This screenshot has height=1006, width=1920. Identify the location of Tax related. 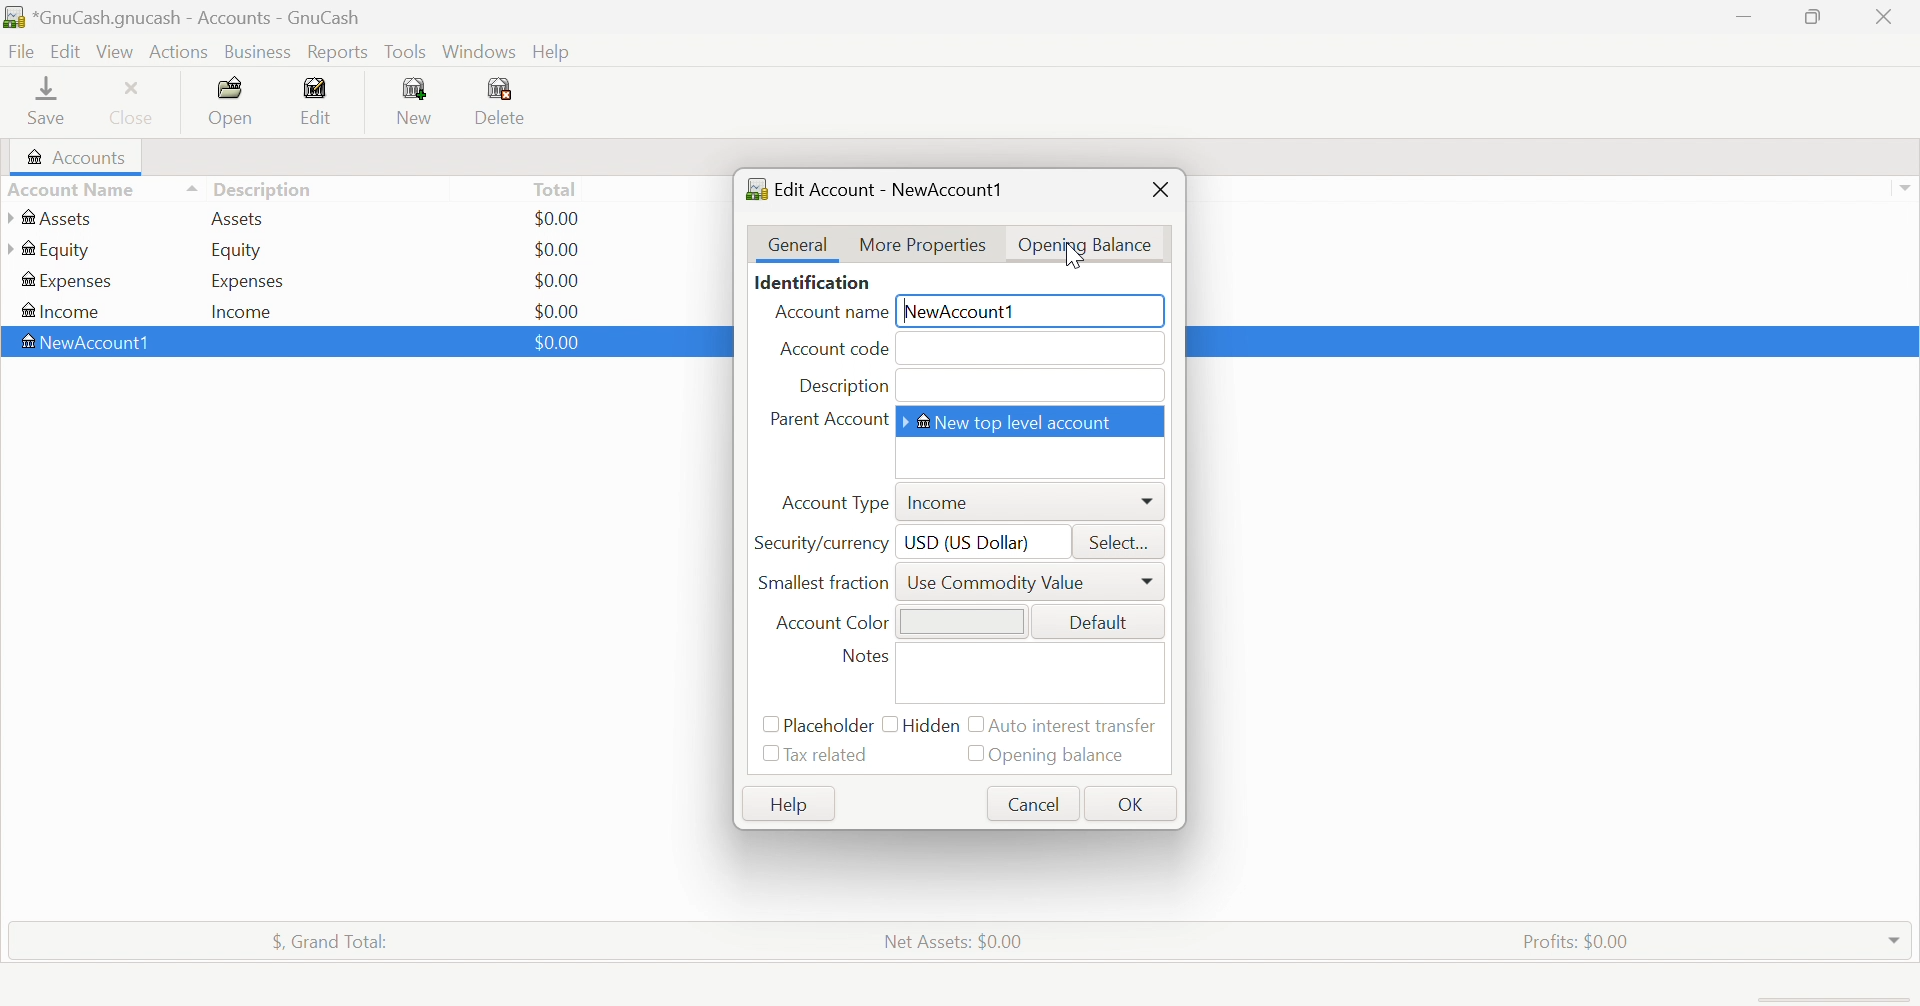
(829, 757).